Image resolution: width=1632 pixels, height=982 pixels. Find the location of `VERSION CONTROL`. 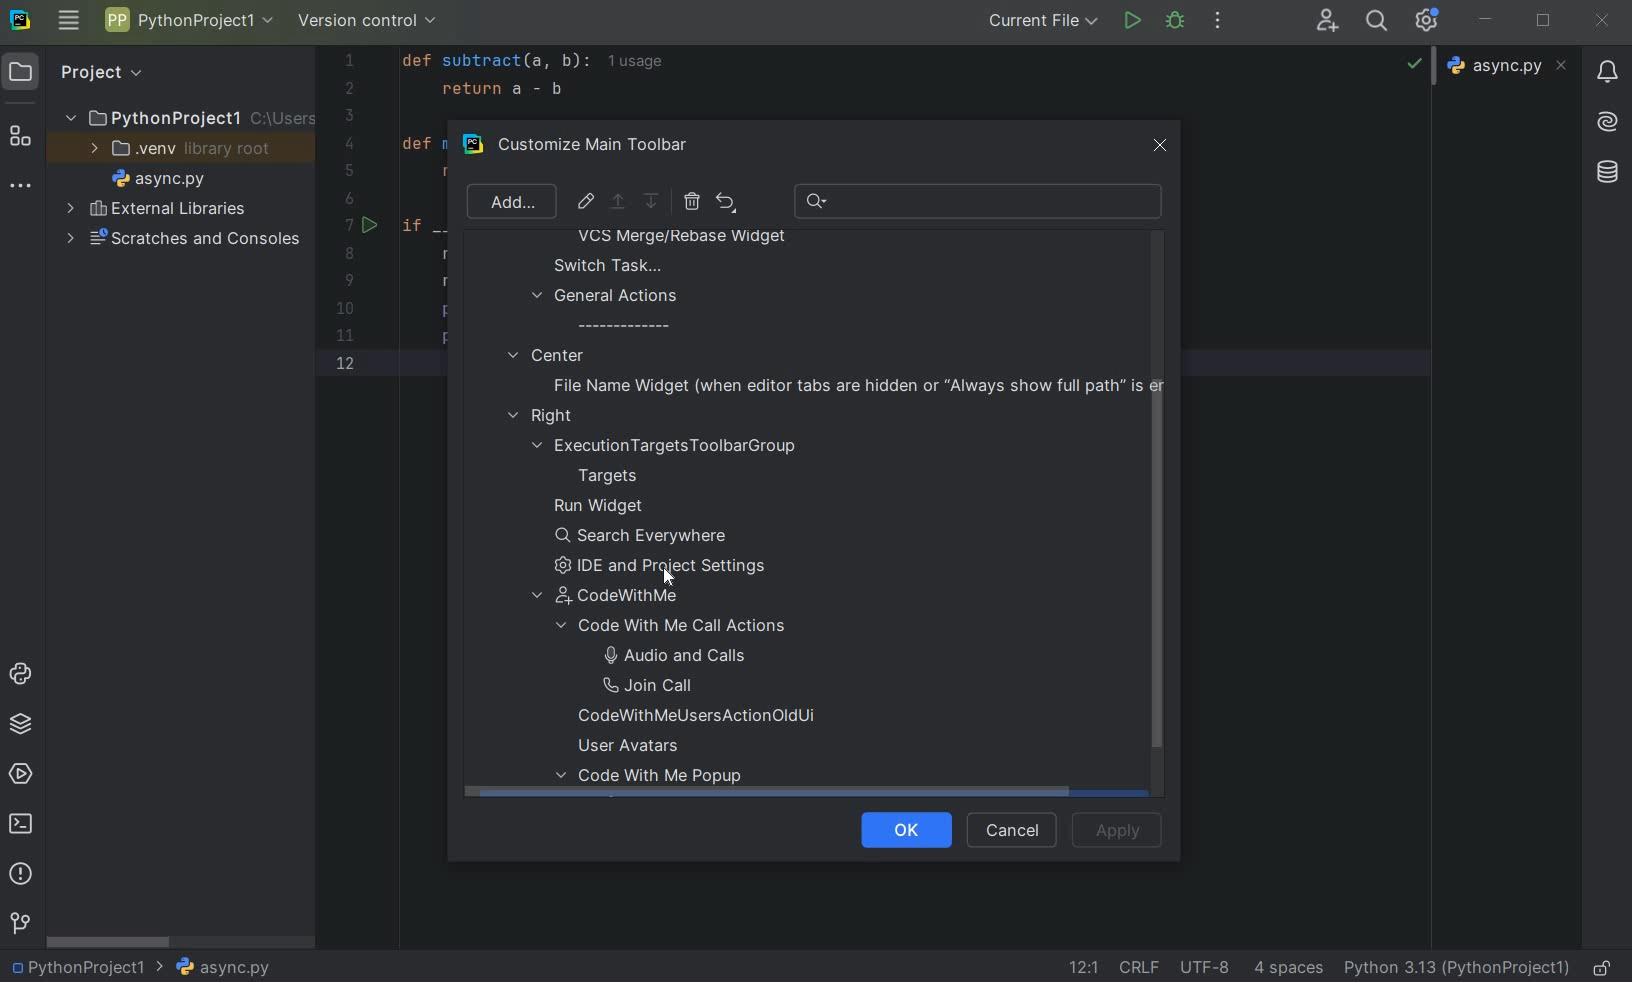

VERSION CONTROL is located at coordinates (368, 24).